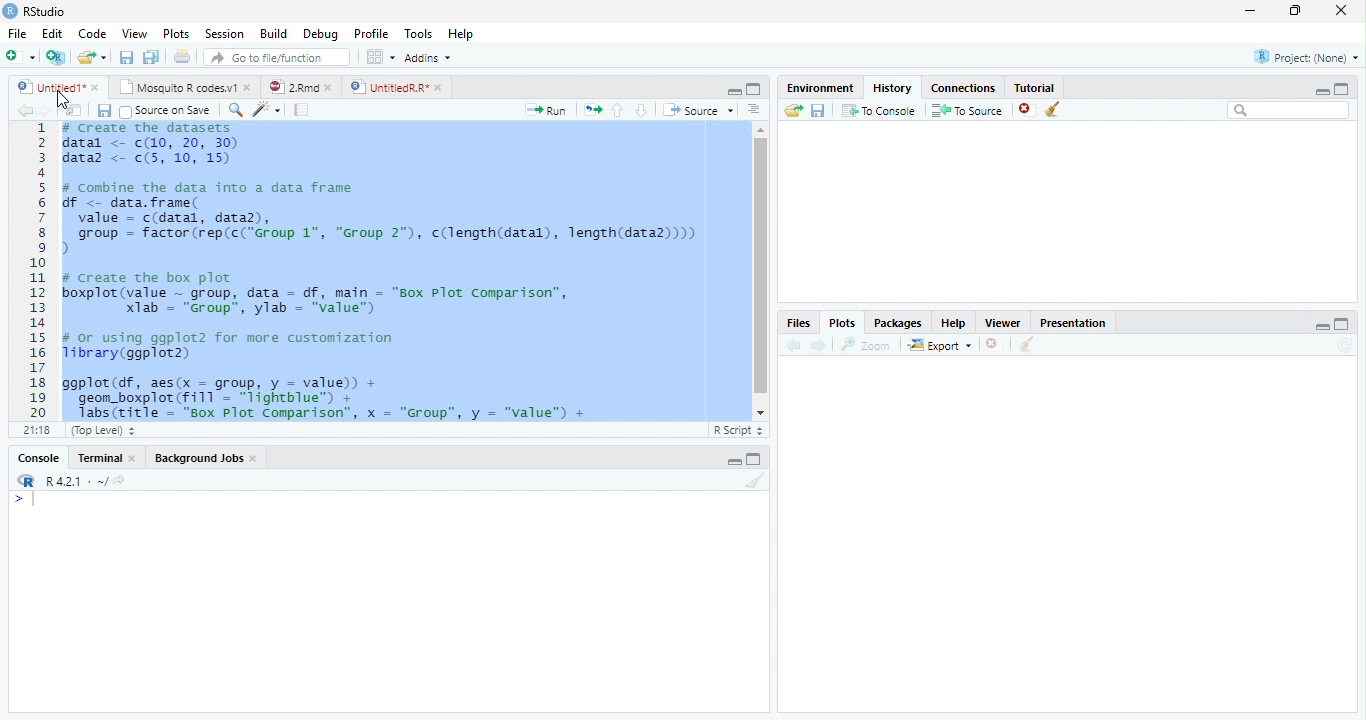 This screenshot has height=720, width=1366. Describe the element at coordinates (1026, 109) in the screenshot. I see `Remove the selected history entries` at that location.